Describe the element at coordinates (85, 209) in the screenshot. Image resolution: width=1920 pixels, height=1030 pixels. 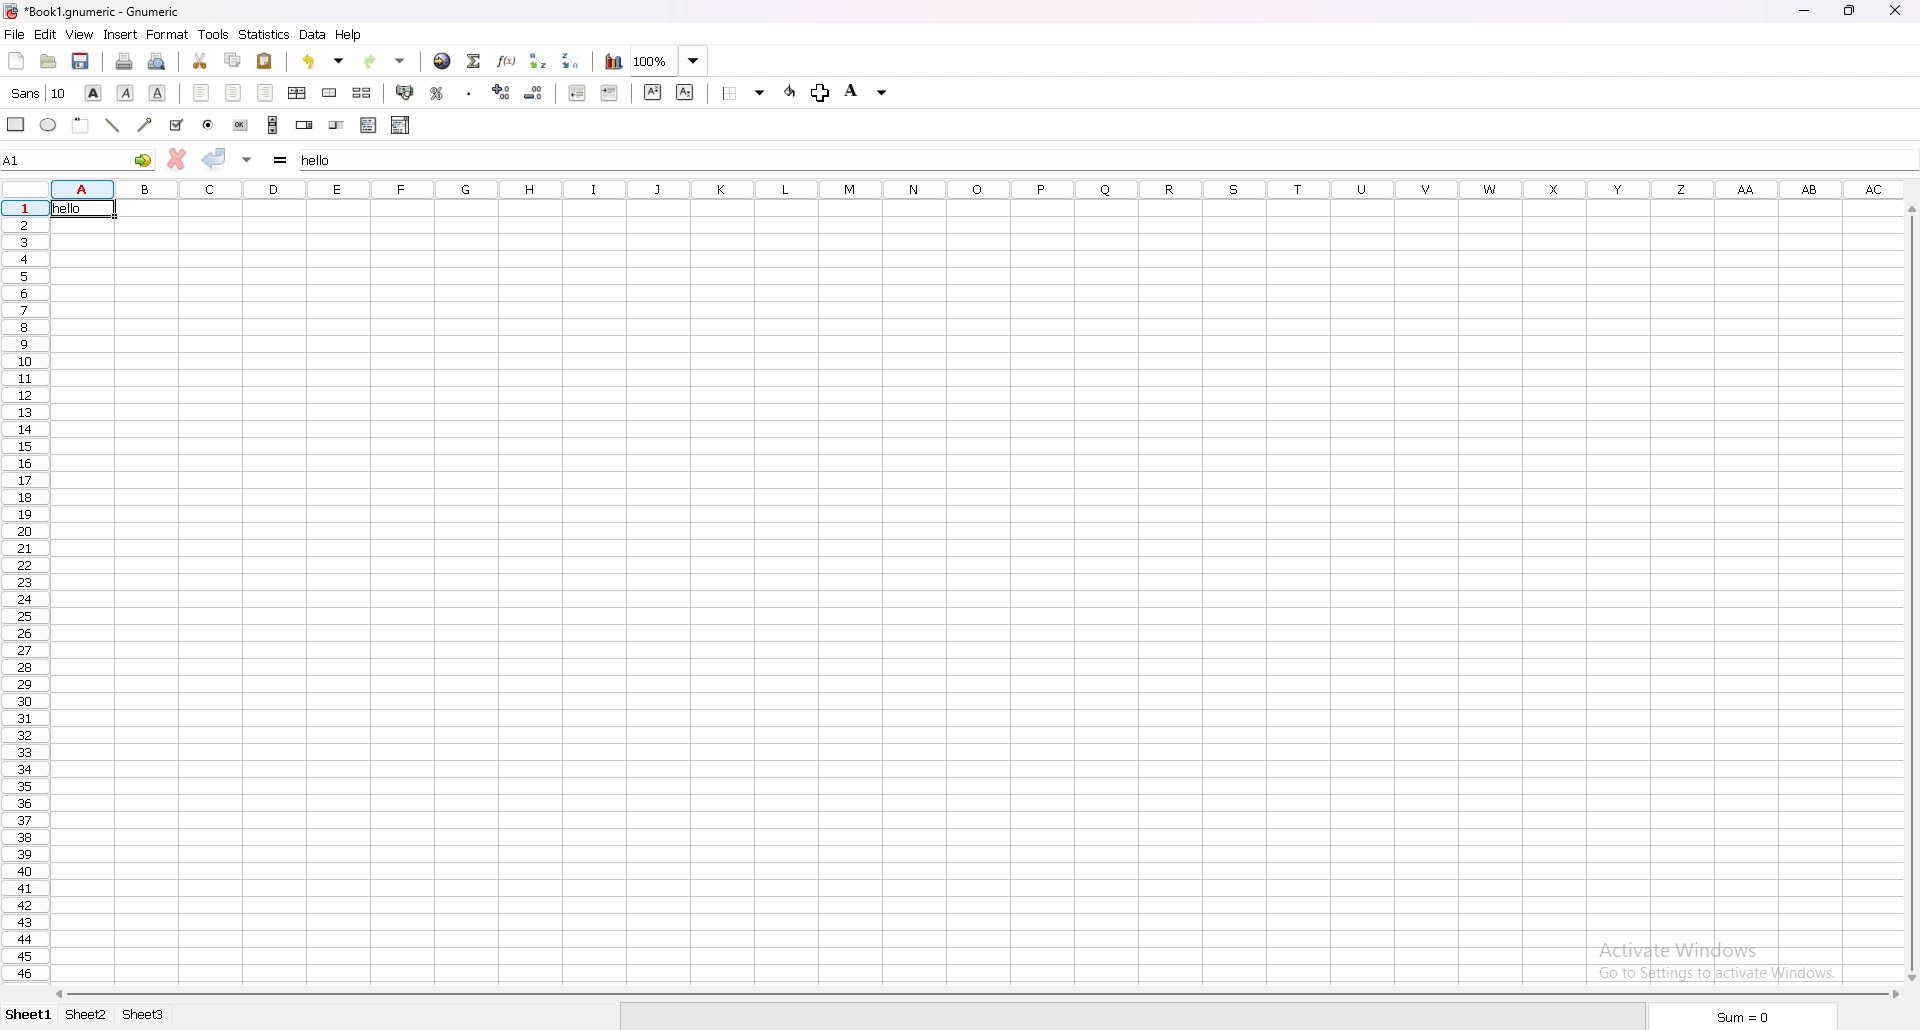
I see `cell` at that location.